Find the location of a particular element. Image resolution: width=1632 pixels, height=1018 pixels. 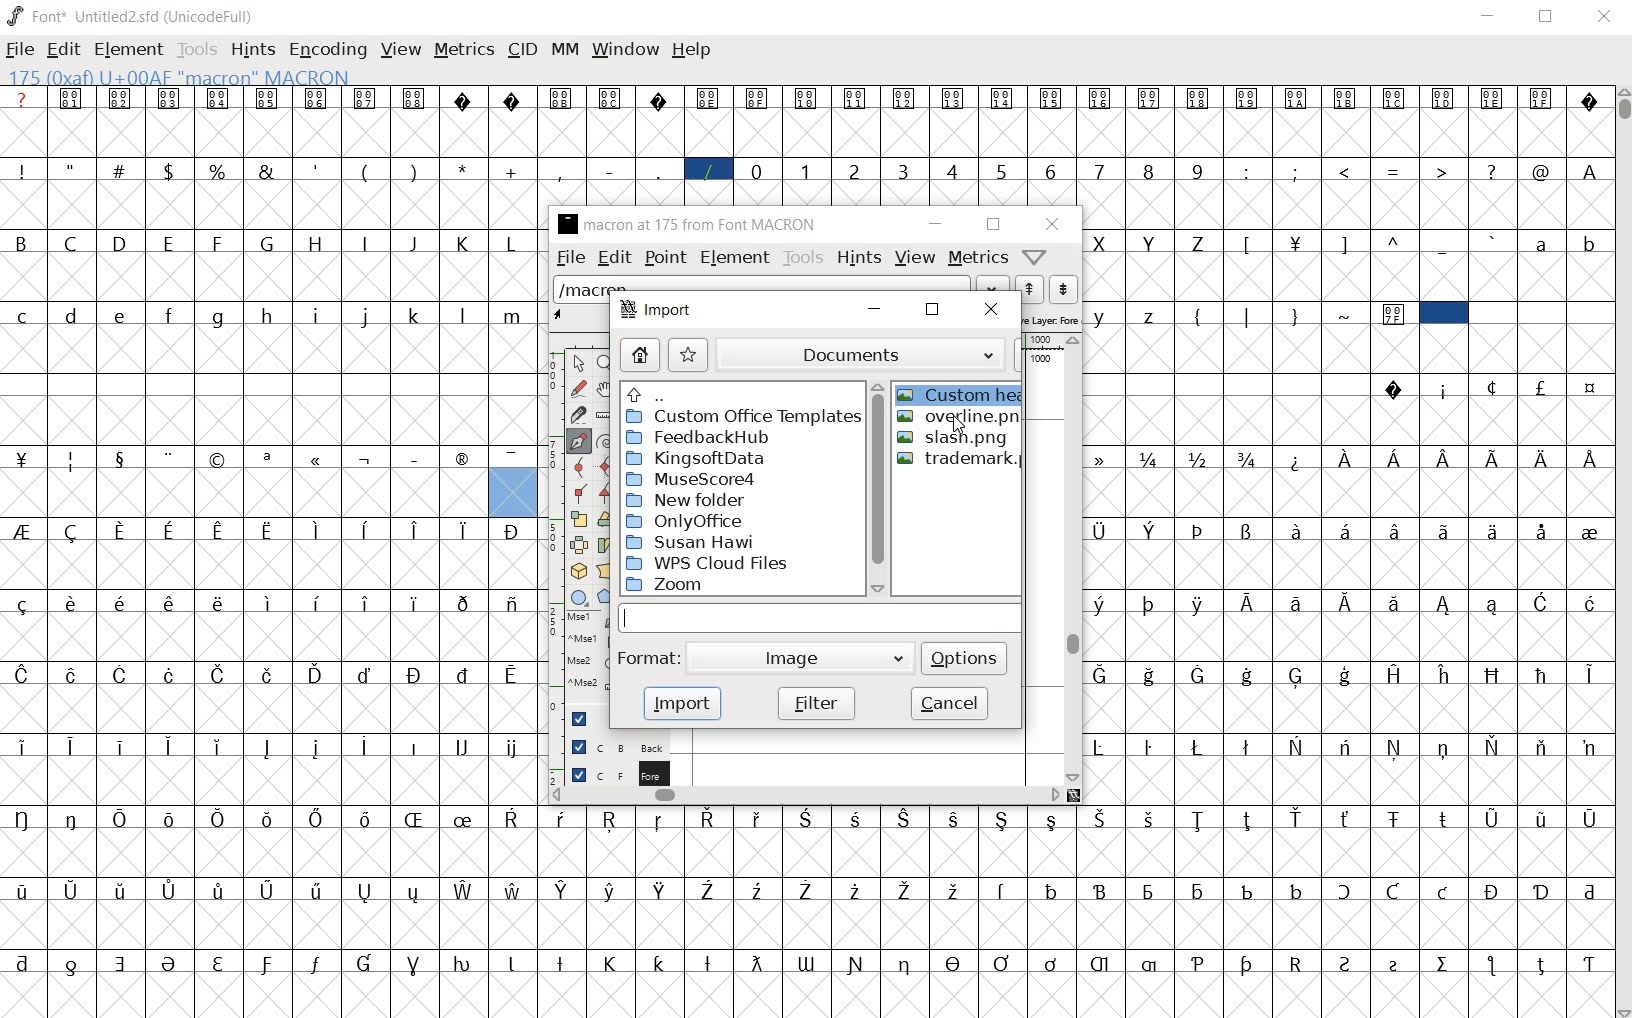

Symbol is located at coordinates (1445, 100).